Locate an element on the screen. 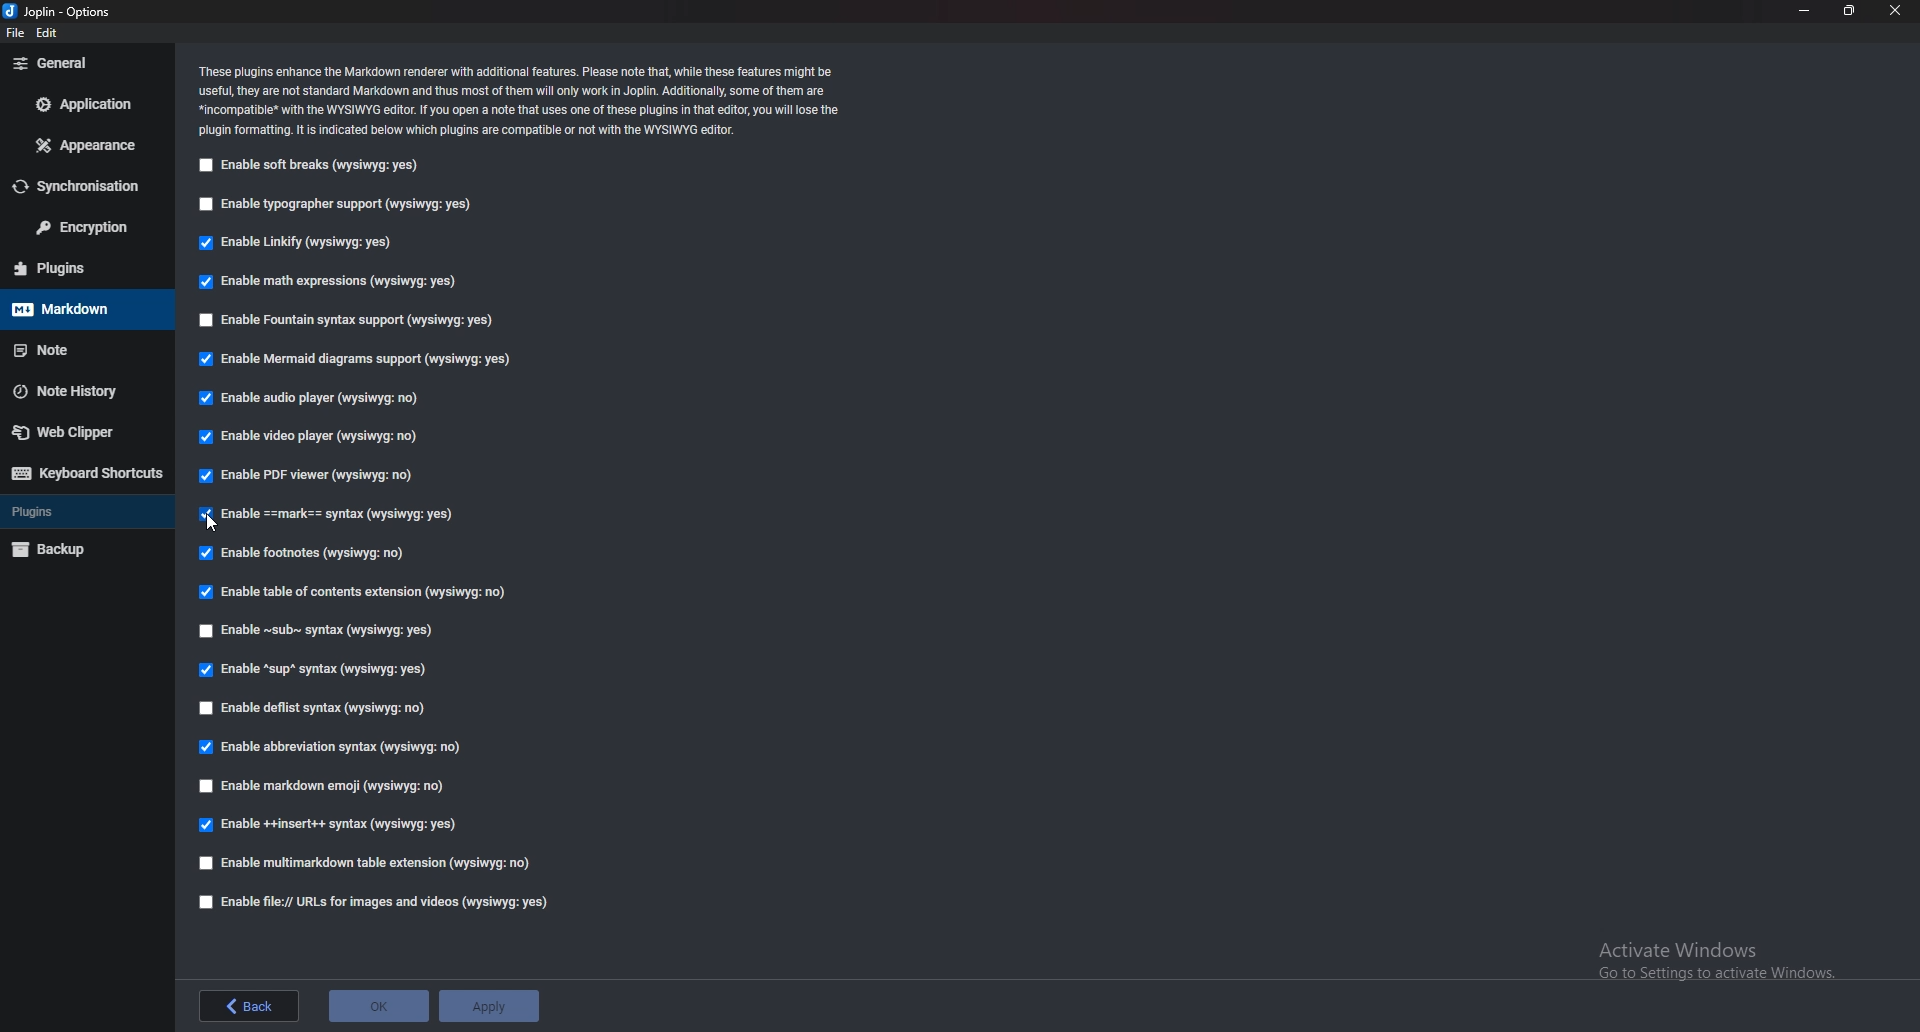  ‘These plugins enhance the Markdown renderer with additional features. Please note that, while these features might be
useful, they are not standard Markdown and thus most of them will only work in Joplin. Additionally, some of them are
*incompatible* with the WYSIWYG editor. If You open a note that uses one of these plugins in that editor, you wil lose the
plugin formatting. It is indicated below which plugins are compatible of not with the WYSIWYG editor. is located at coordinates (539, 101).